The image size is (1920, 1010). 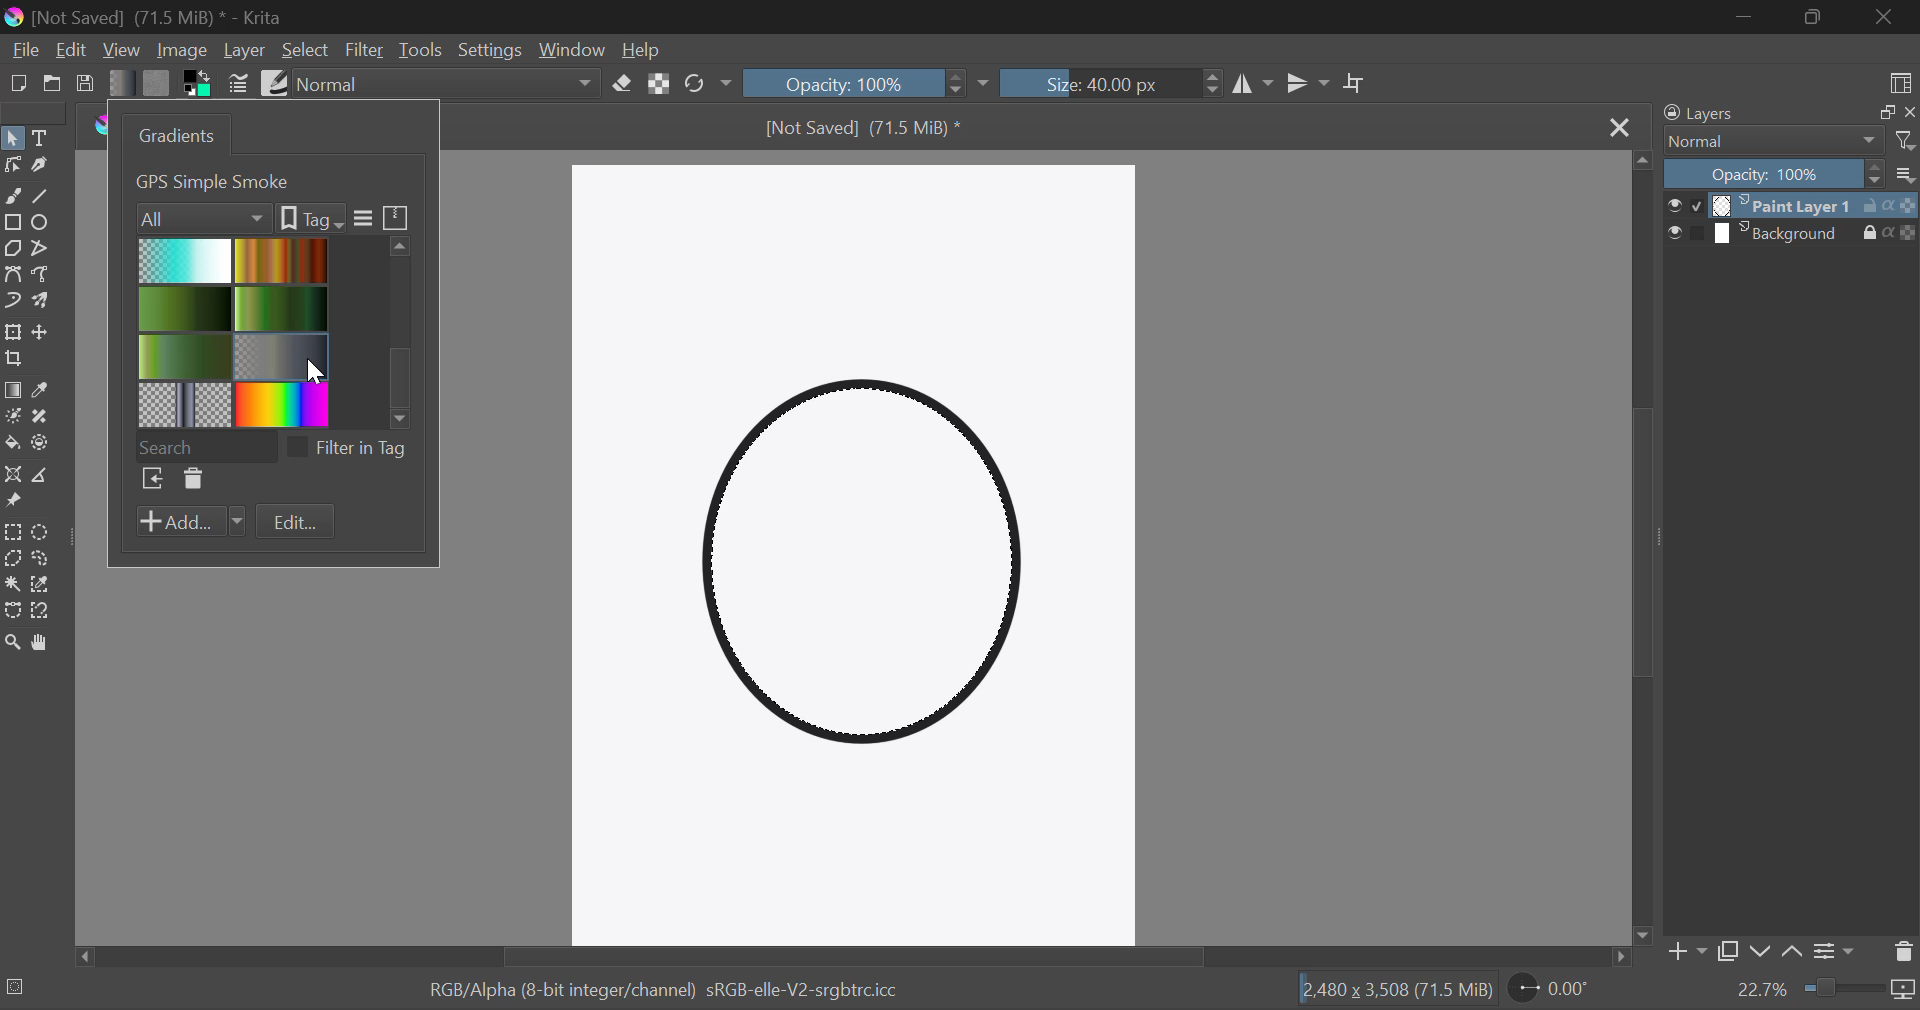 I want to click on Bezier Curve Selection, so click(x=13, y=613).